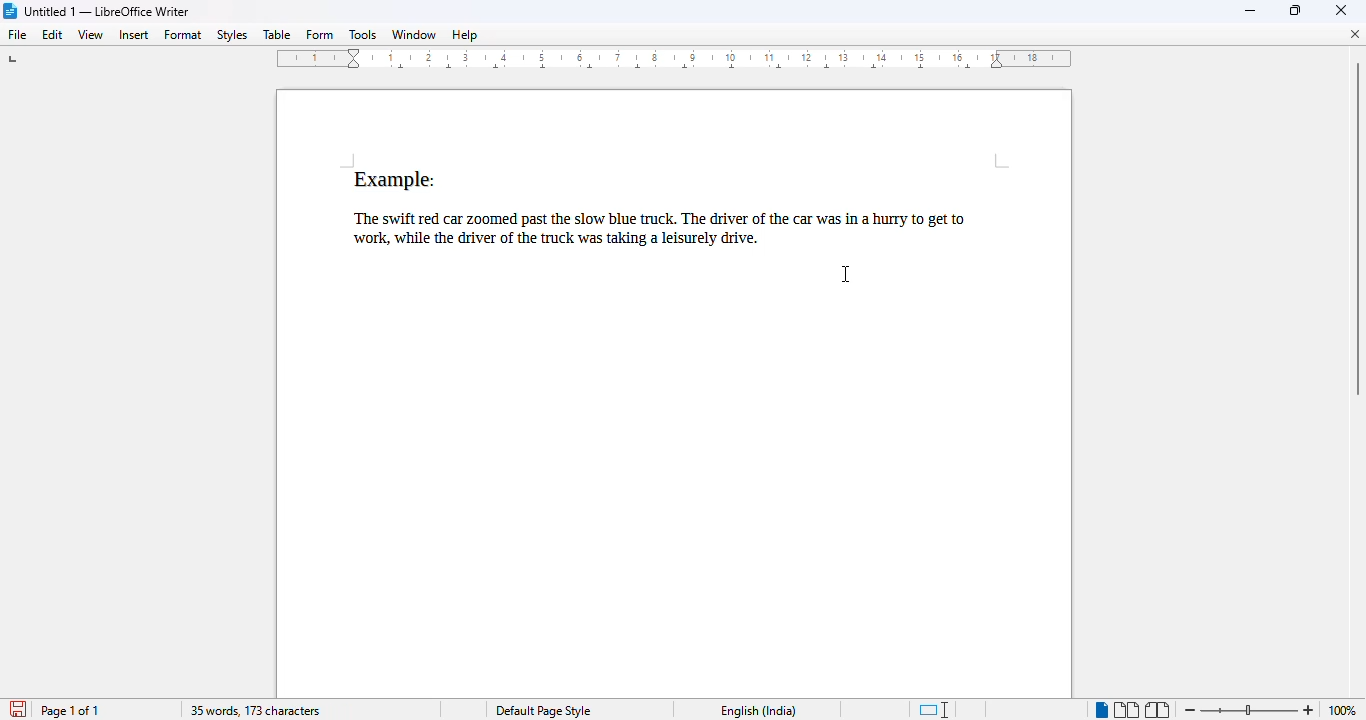  What do you see at coordinates (1251, 11) in the screenshot?
I see `minimize` at bounding box center [1251, 11].